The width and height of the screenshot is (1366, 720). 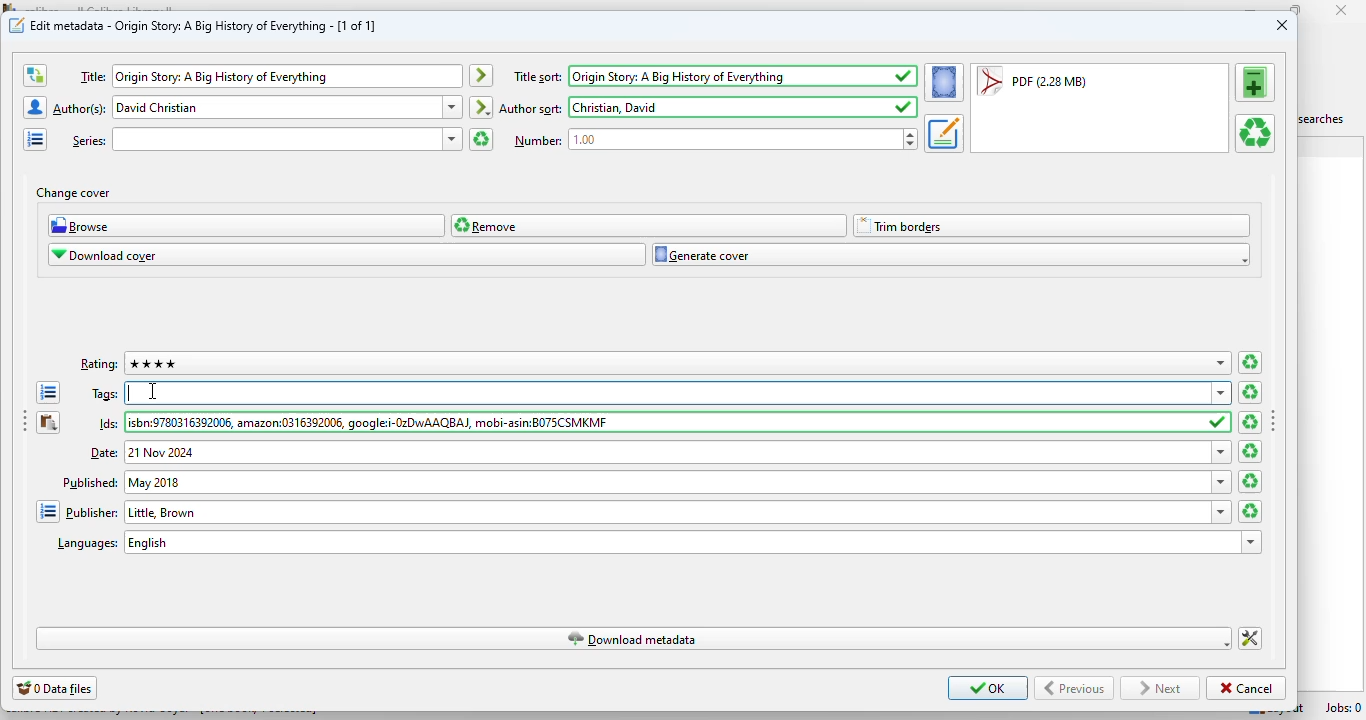 I want to click on clear all tags, so click(x=1250, y=392).